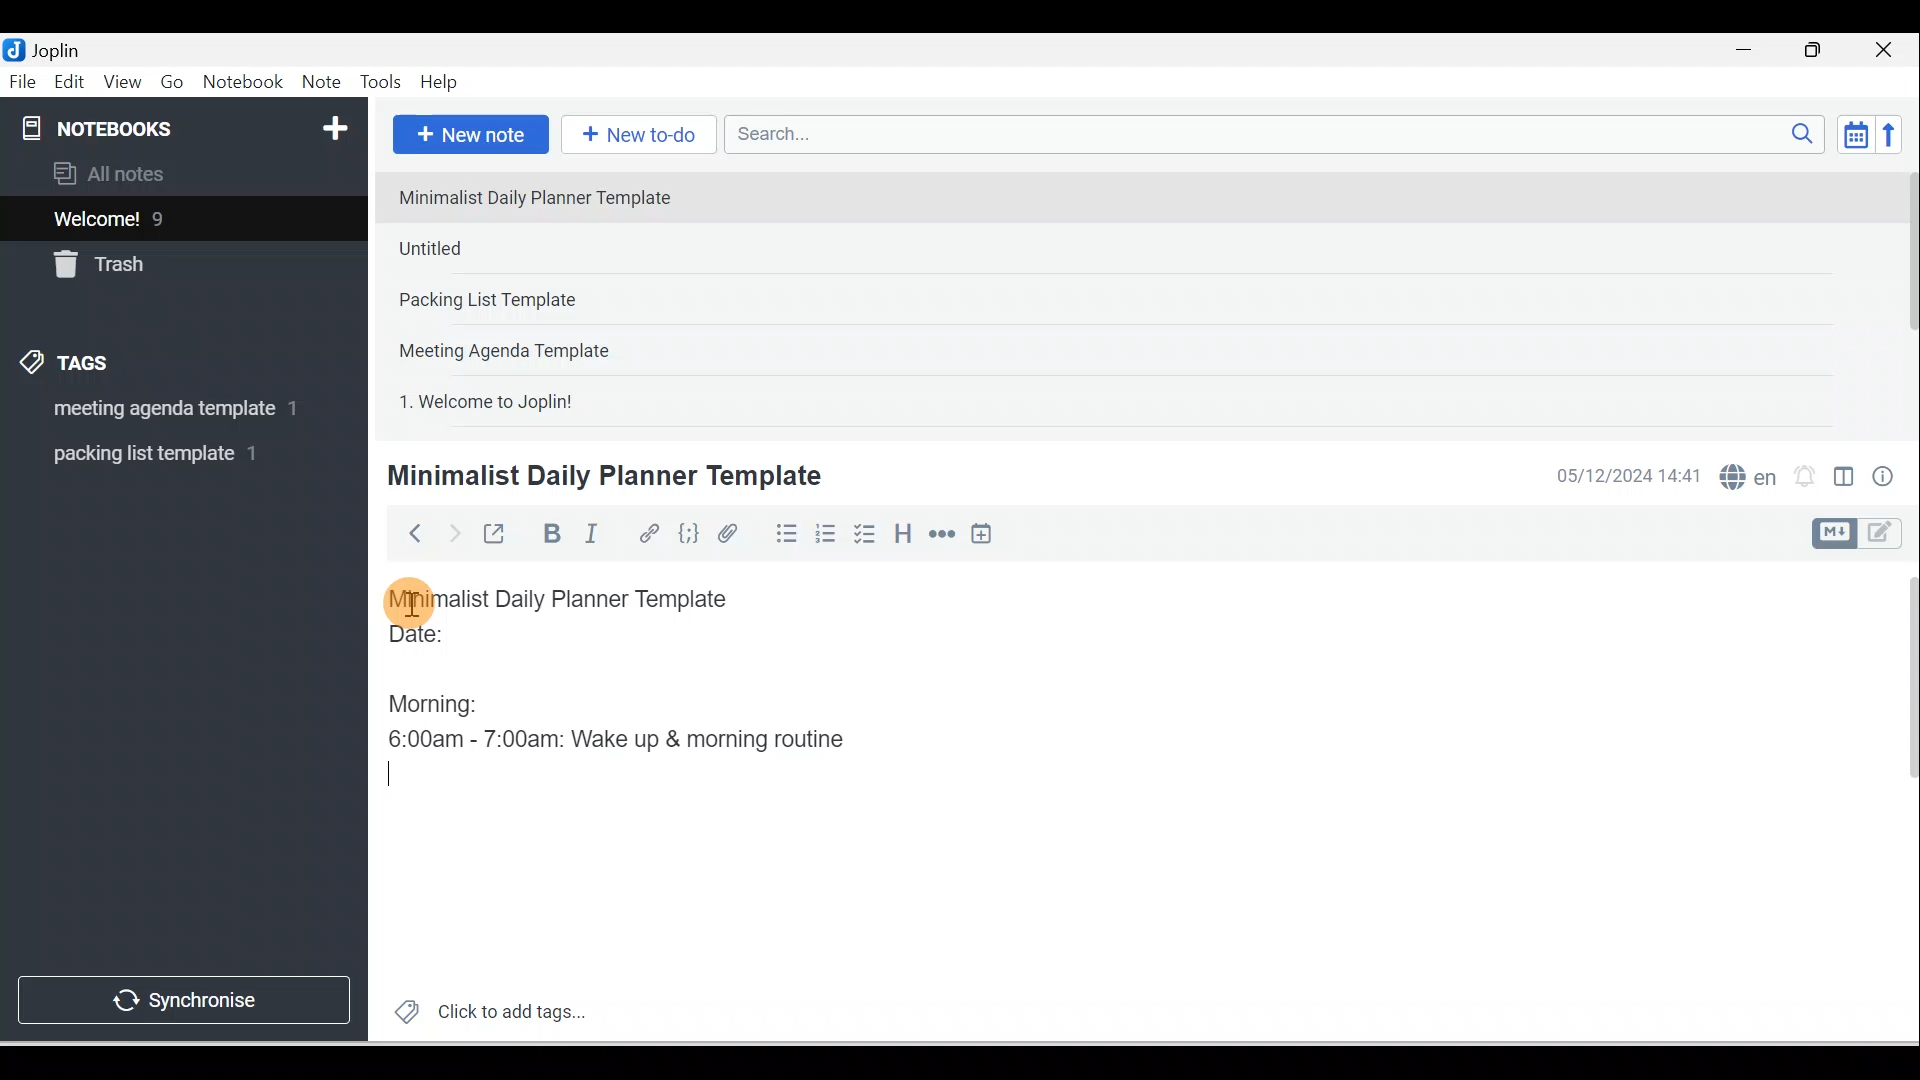  What do you see at coordinates (1744, 474) in the screenshot?
I see `Spelling` at bounding box center [1744, 474].